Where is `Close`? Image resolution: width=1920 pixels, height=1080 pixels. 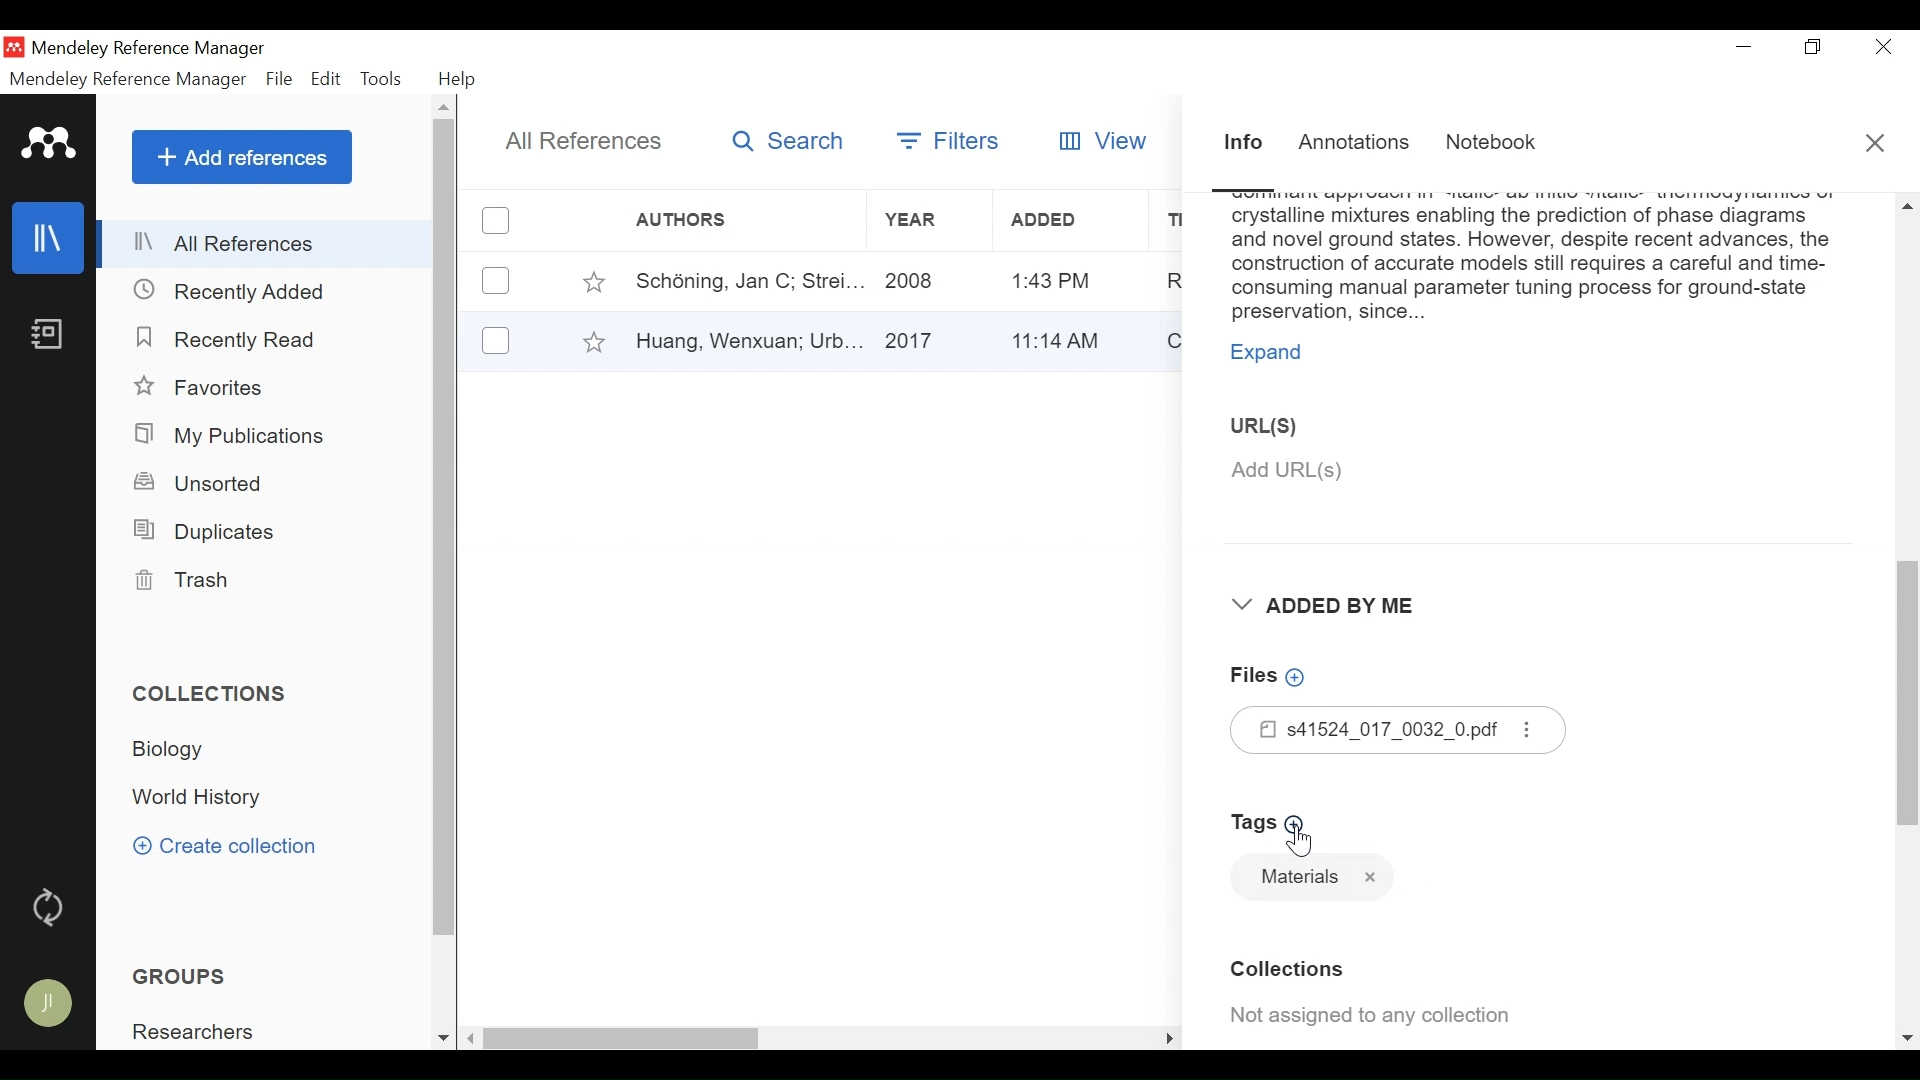 Close is located at coordinates (1886, 46).